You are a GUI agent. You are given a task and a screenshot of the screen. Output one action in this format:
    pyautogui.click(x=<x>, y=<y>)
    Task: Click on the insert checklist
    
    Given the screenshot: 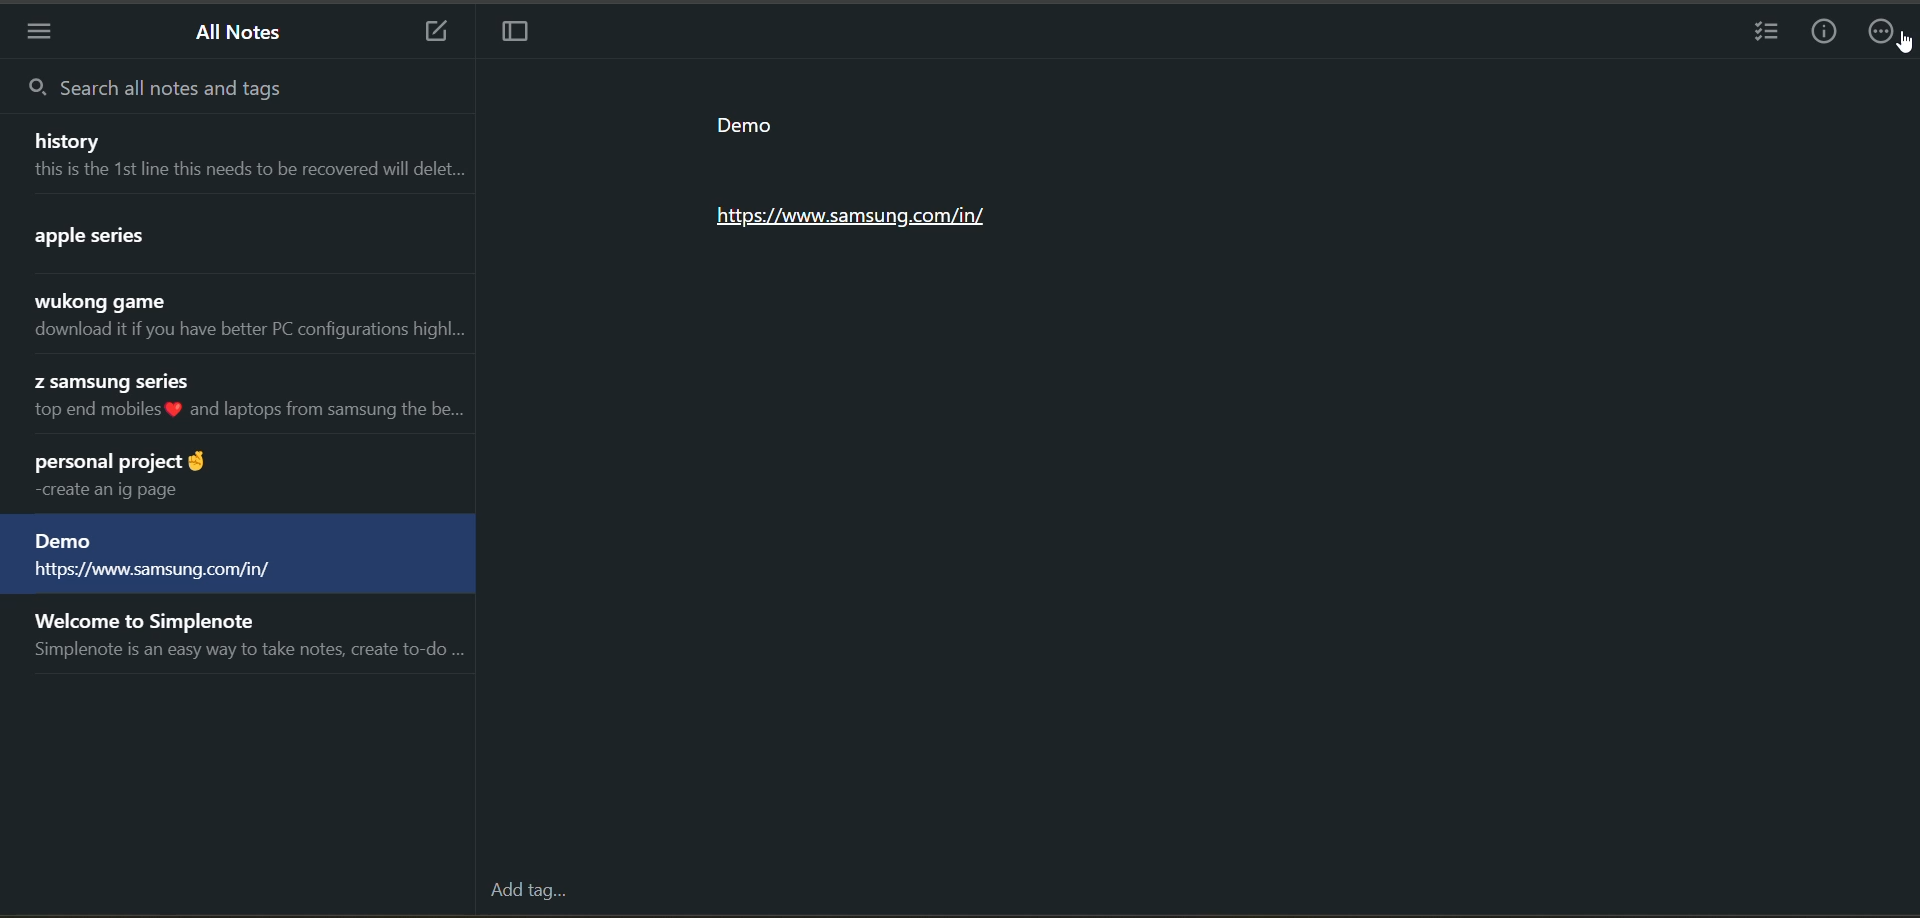 What is the action you would take?
    pyautogui.click(x=1770, y=34)
    